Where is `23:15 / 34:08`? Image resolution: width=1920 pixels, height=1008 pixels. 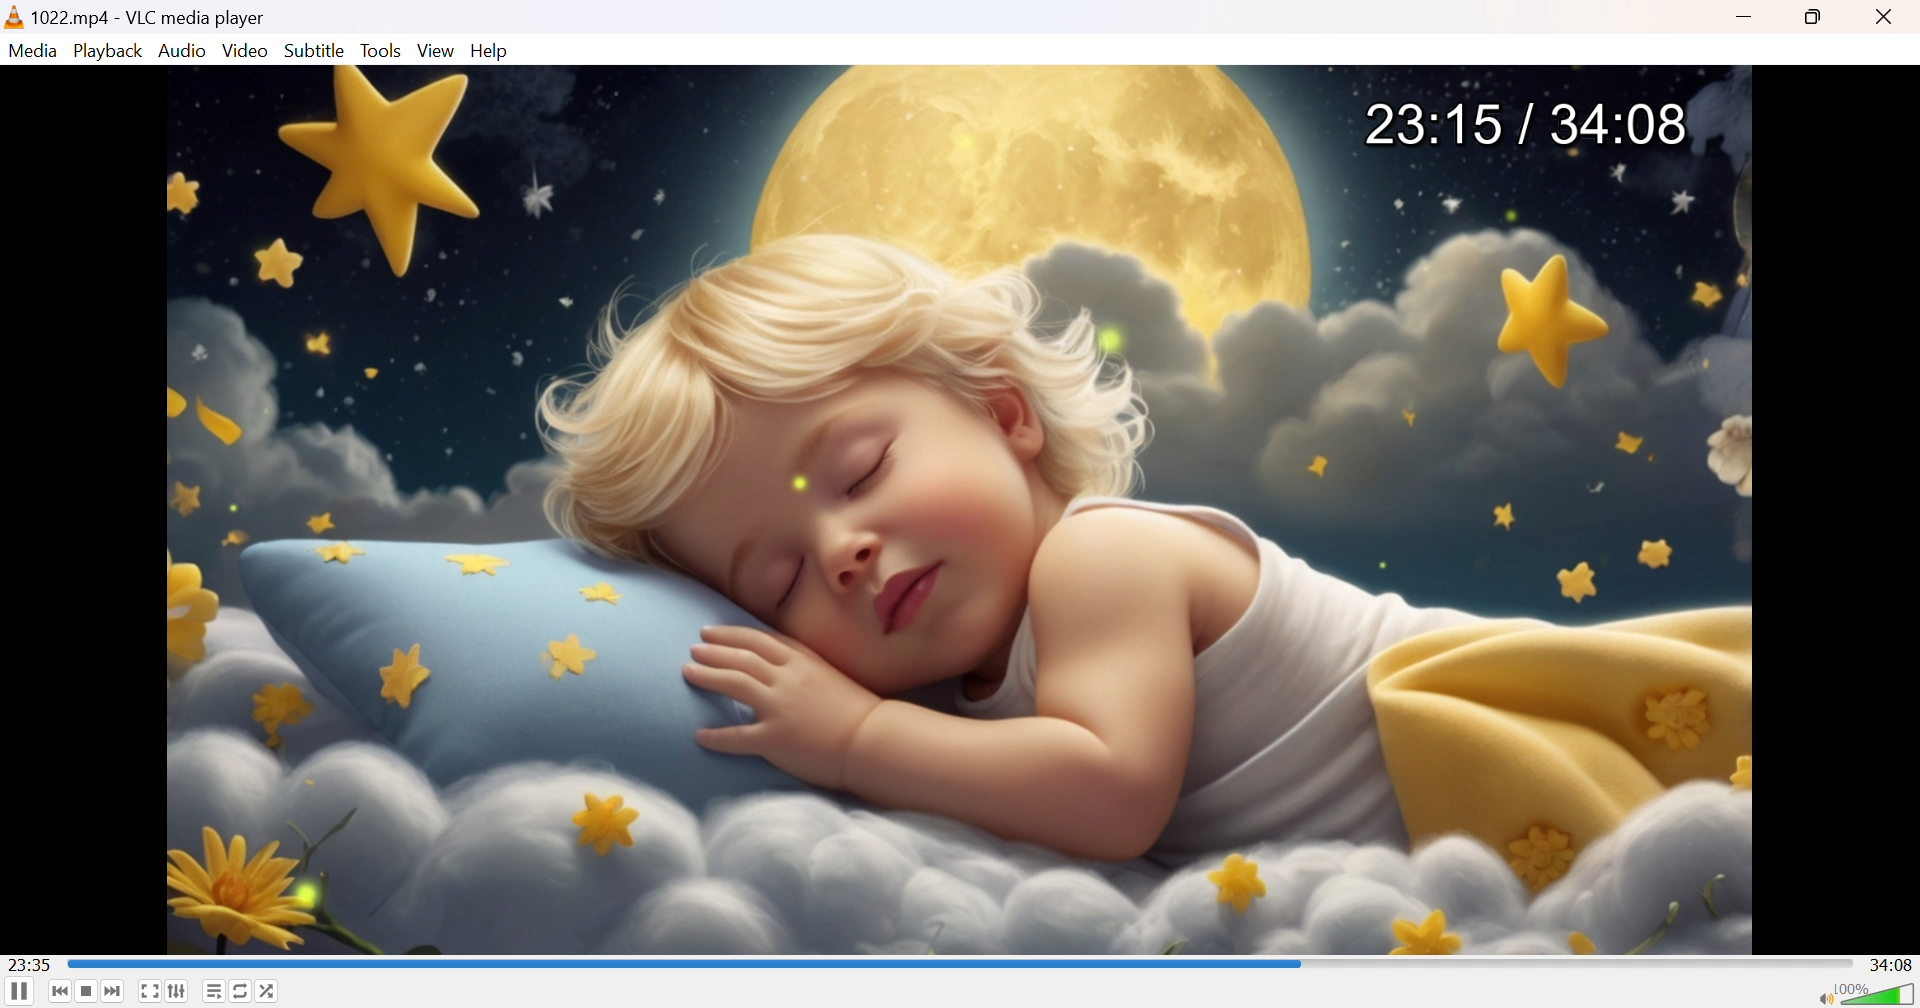 23:15 / 34:08 is located at coordinates (1533, 123).